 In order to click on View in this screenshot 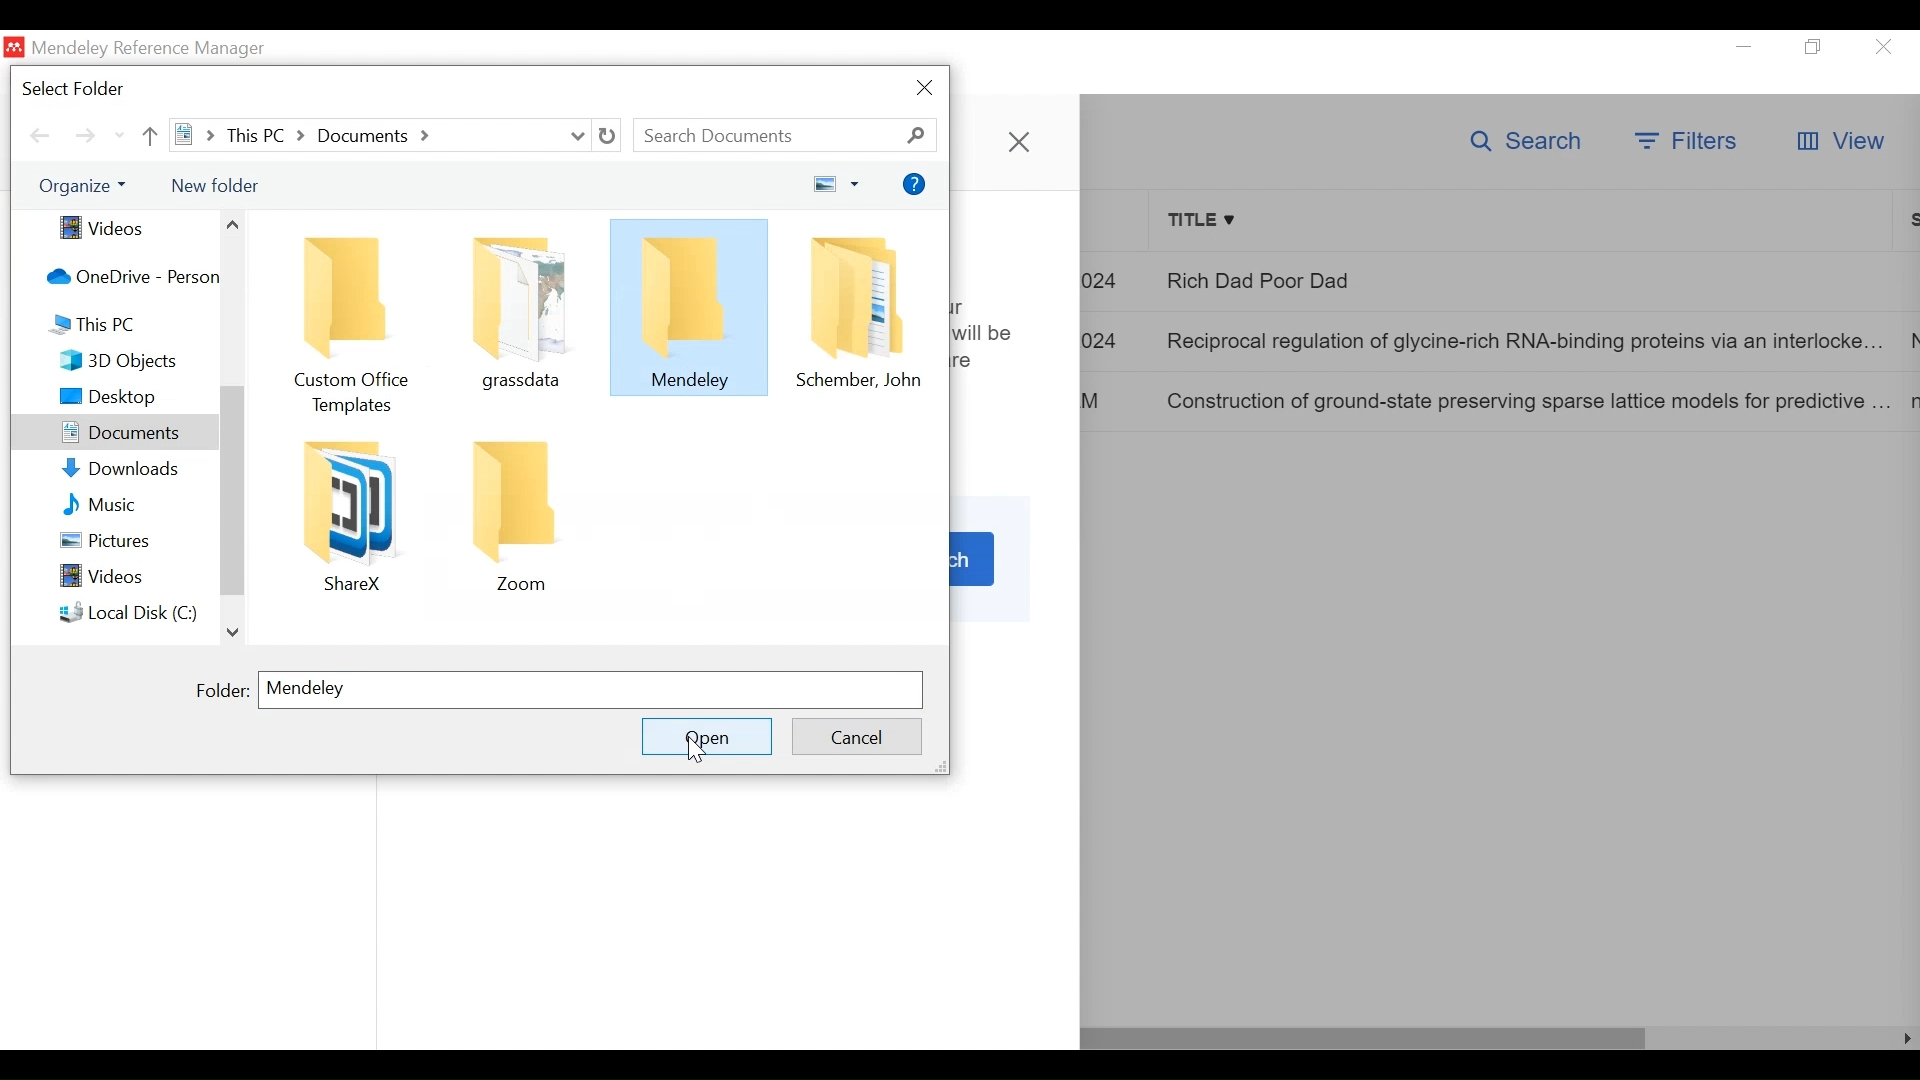, I will do `click(1839, 142)`.